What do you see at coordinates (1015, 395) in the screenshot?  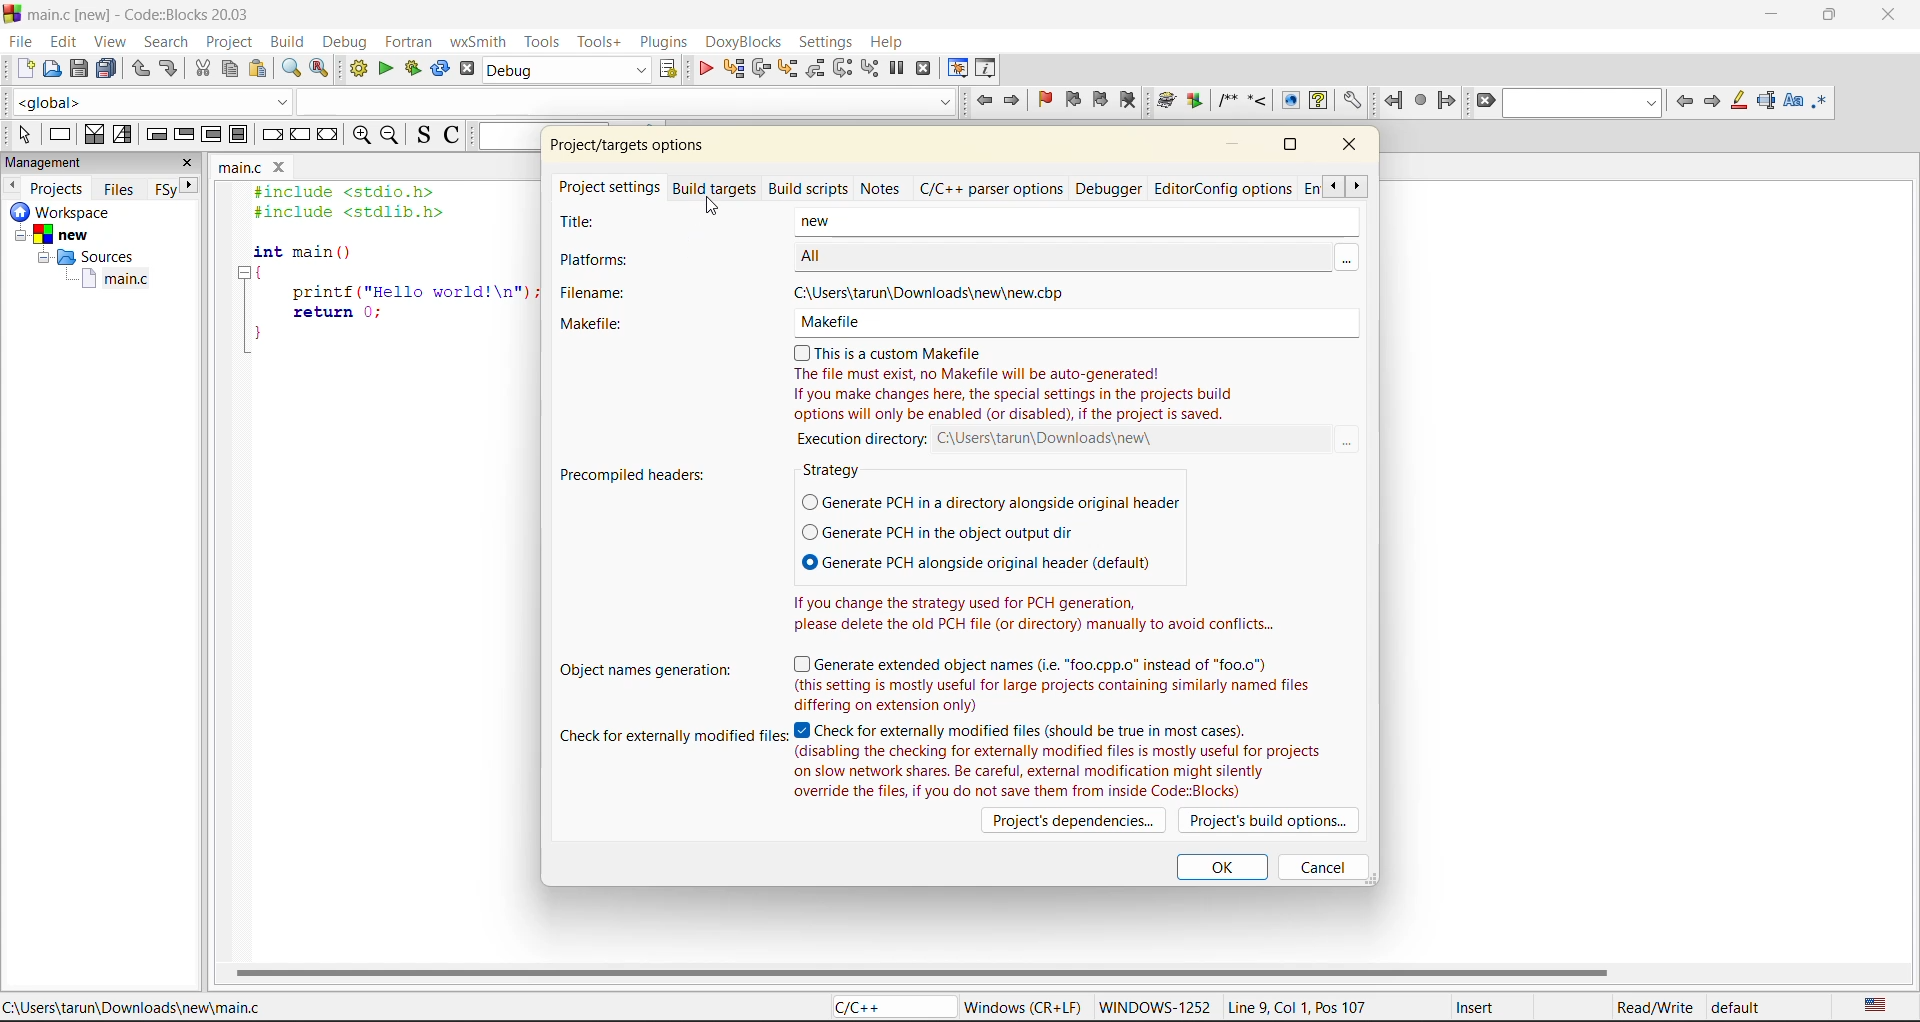 I see `The file must exist, no Makefile will be auto-generated!
If you make changes here, the special settings in the projects build
options will only be enabled (or disabled), if the project is saved.` at bounding box center [1015, 395].